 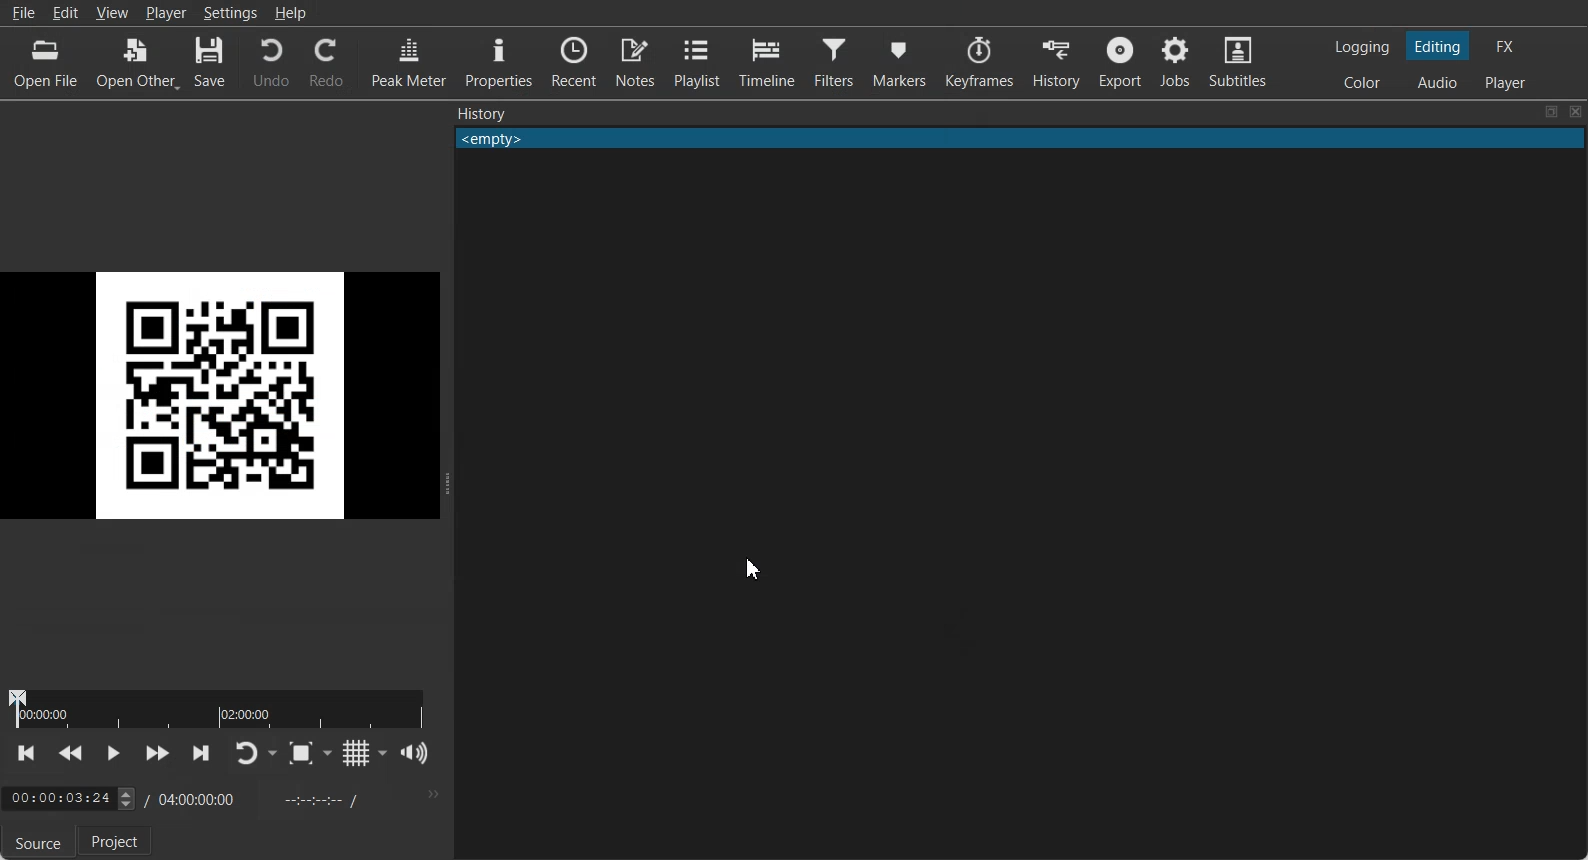 What do you see at coordinates (113, 13) in the screenshot?
I see `View` at bounding box center [113, 13].